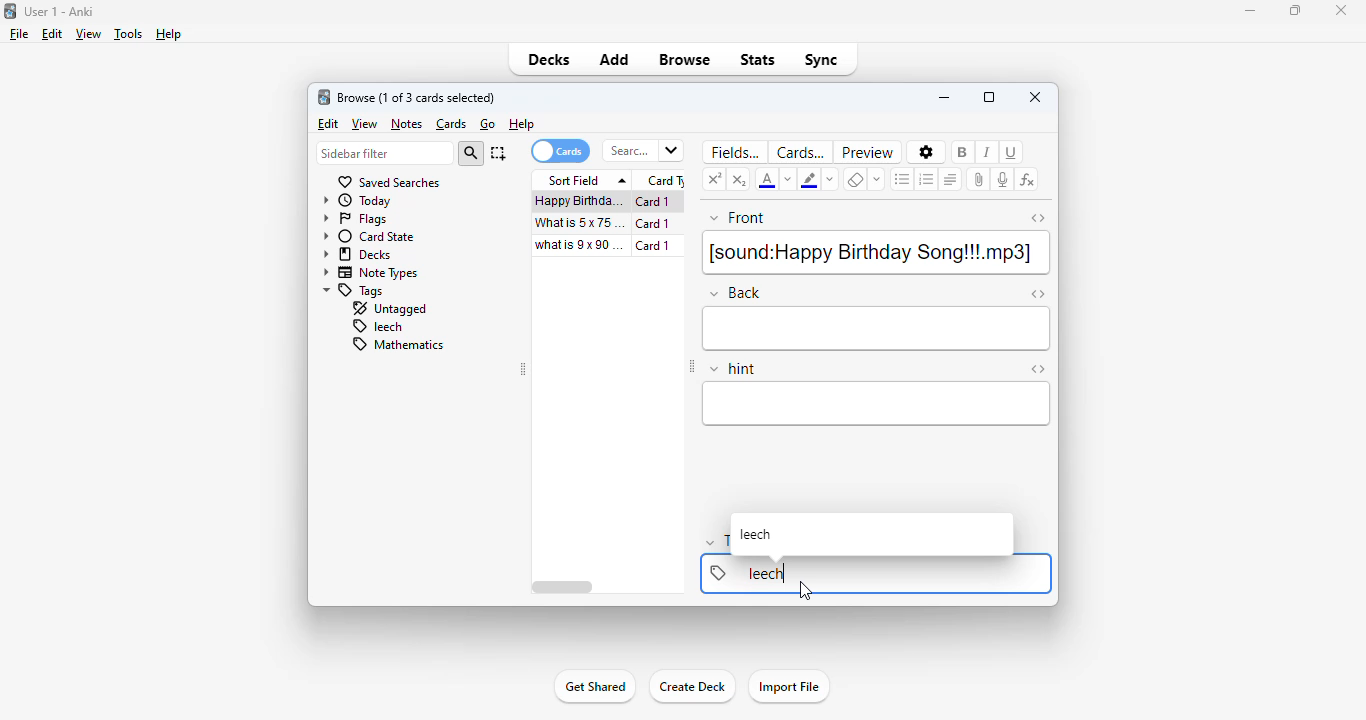 The image size is (1366, 720). I want to click on unordered list, so click(903, 179).